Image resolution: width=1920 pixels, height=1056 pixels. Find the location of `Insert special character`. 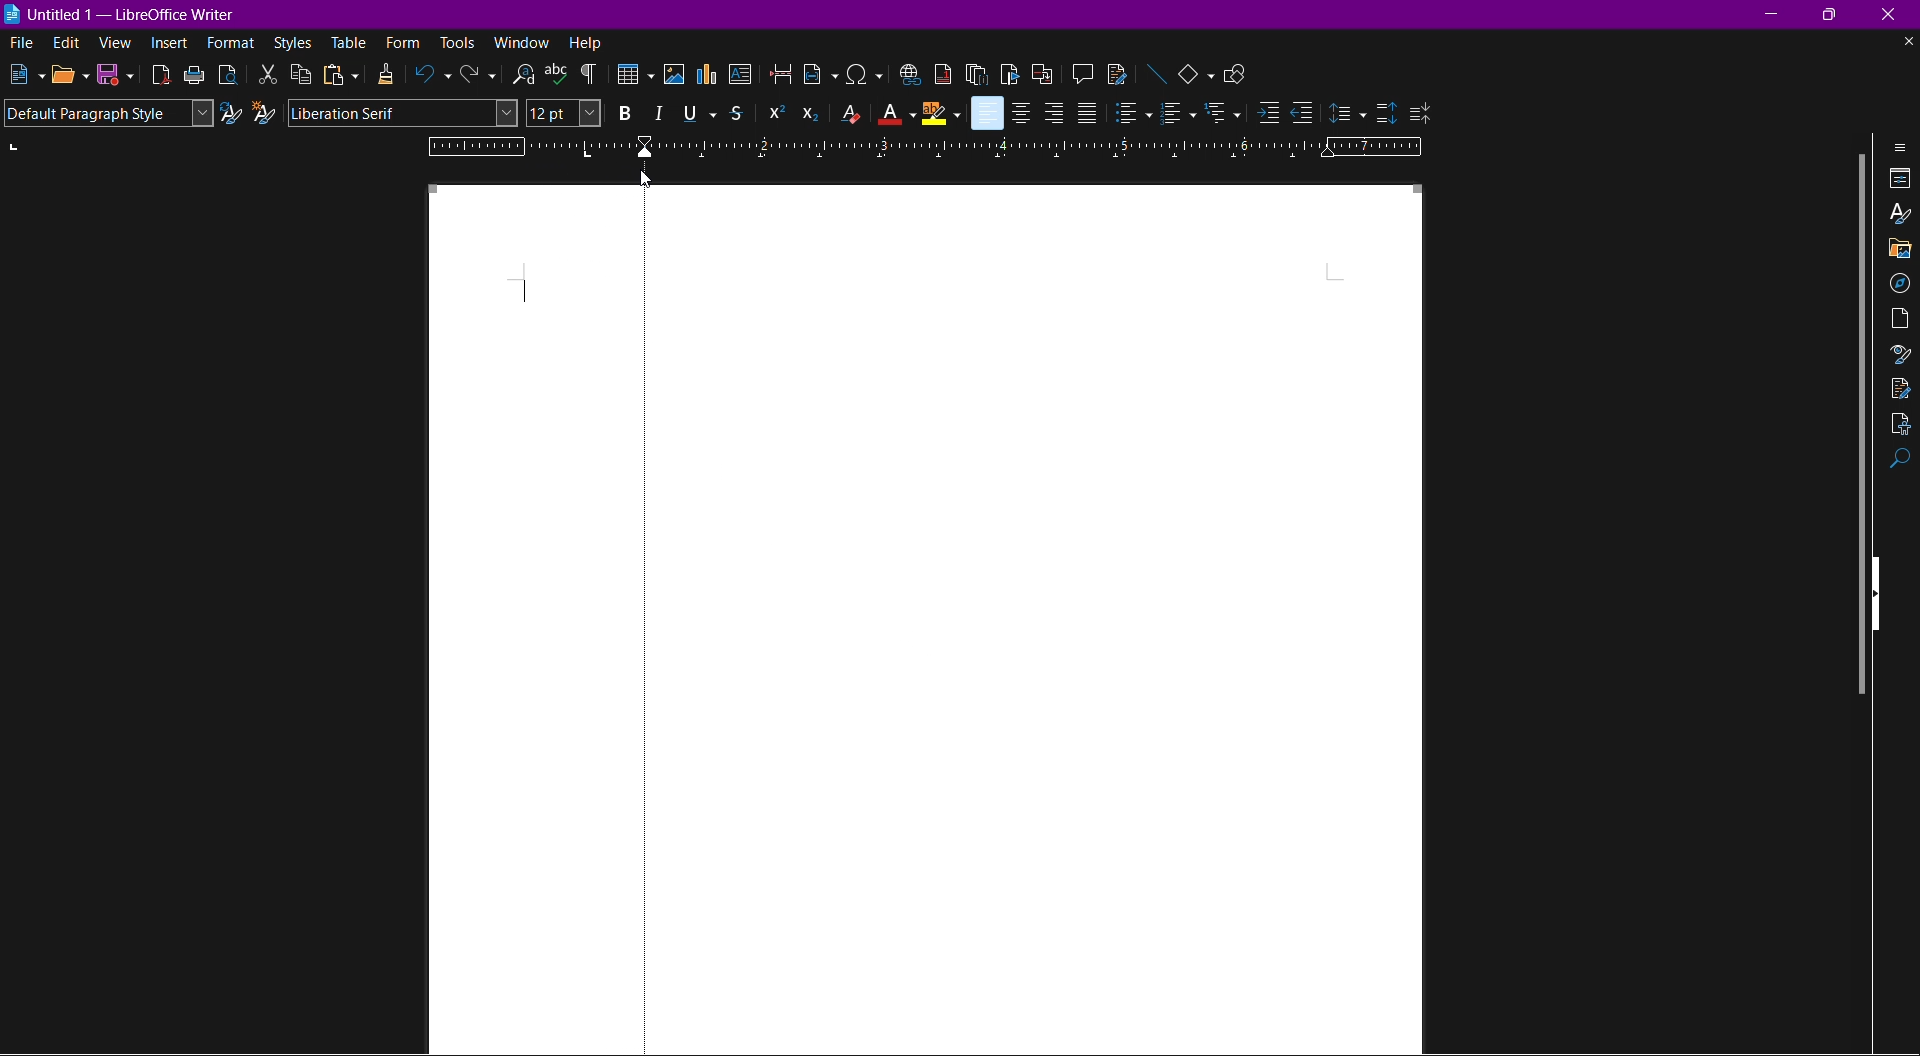

Insert special character is located at coordinates (865, 73).